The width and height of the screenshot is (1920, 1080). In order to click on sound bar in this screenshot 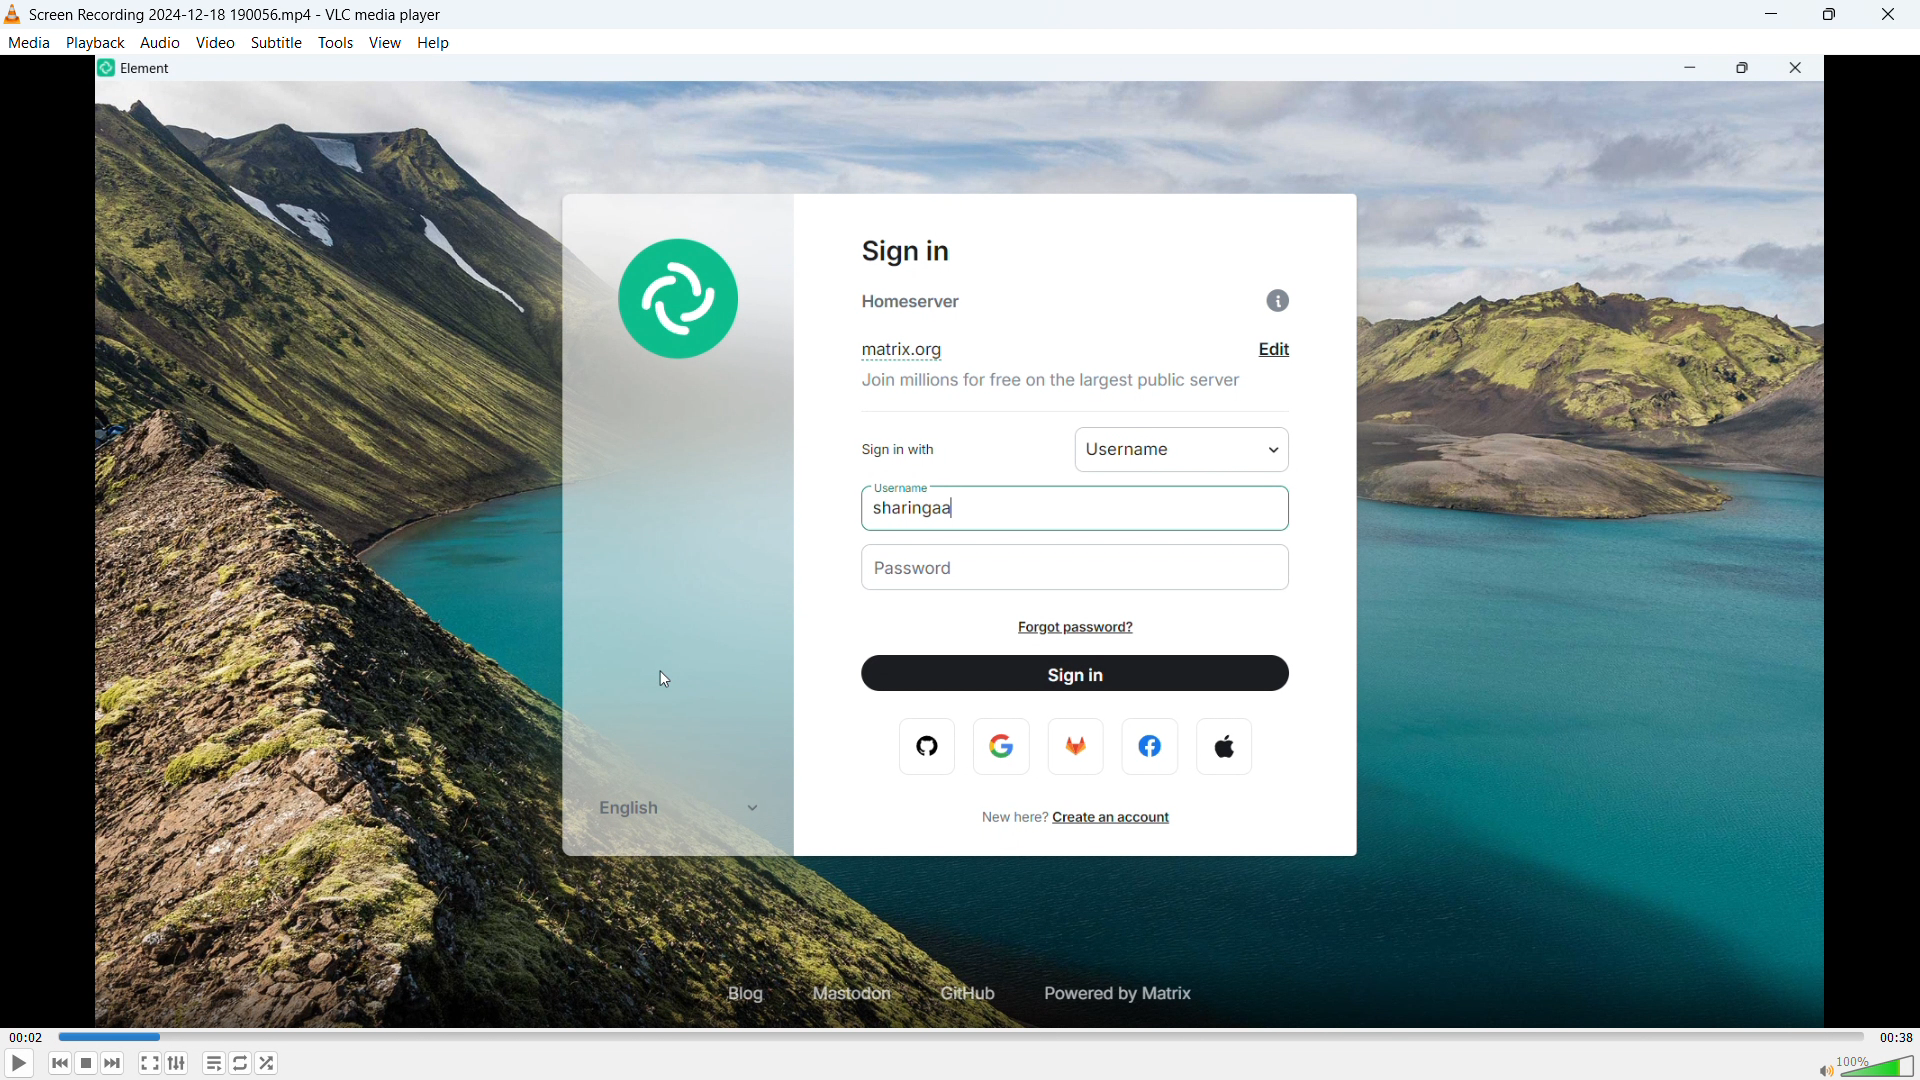, I will do `click(1865, 1066)`.